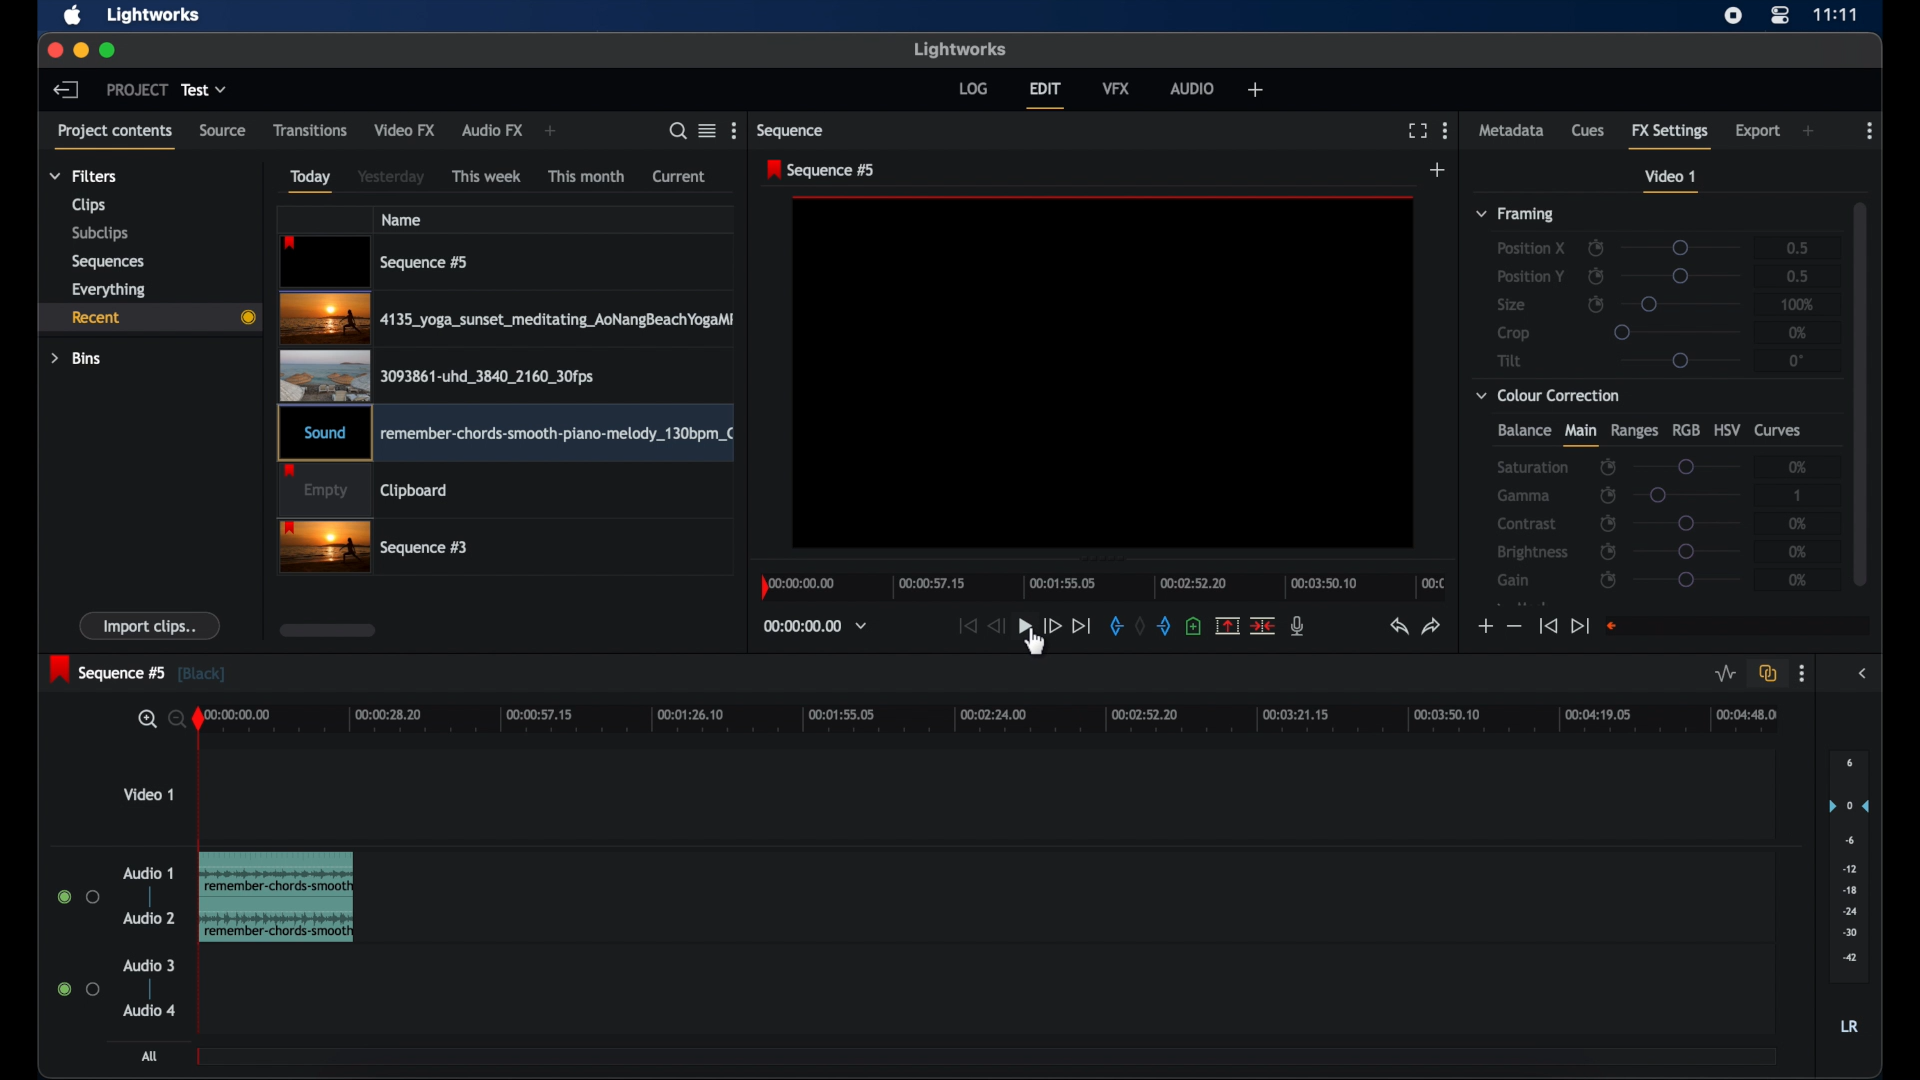 The image size is (1920, 1080). I want to click on subclips, so click(102, 234).